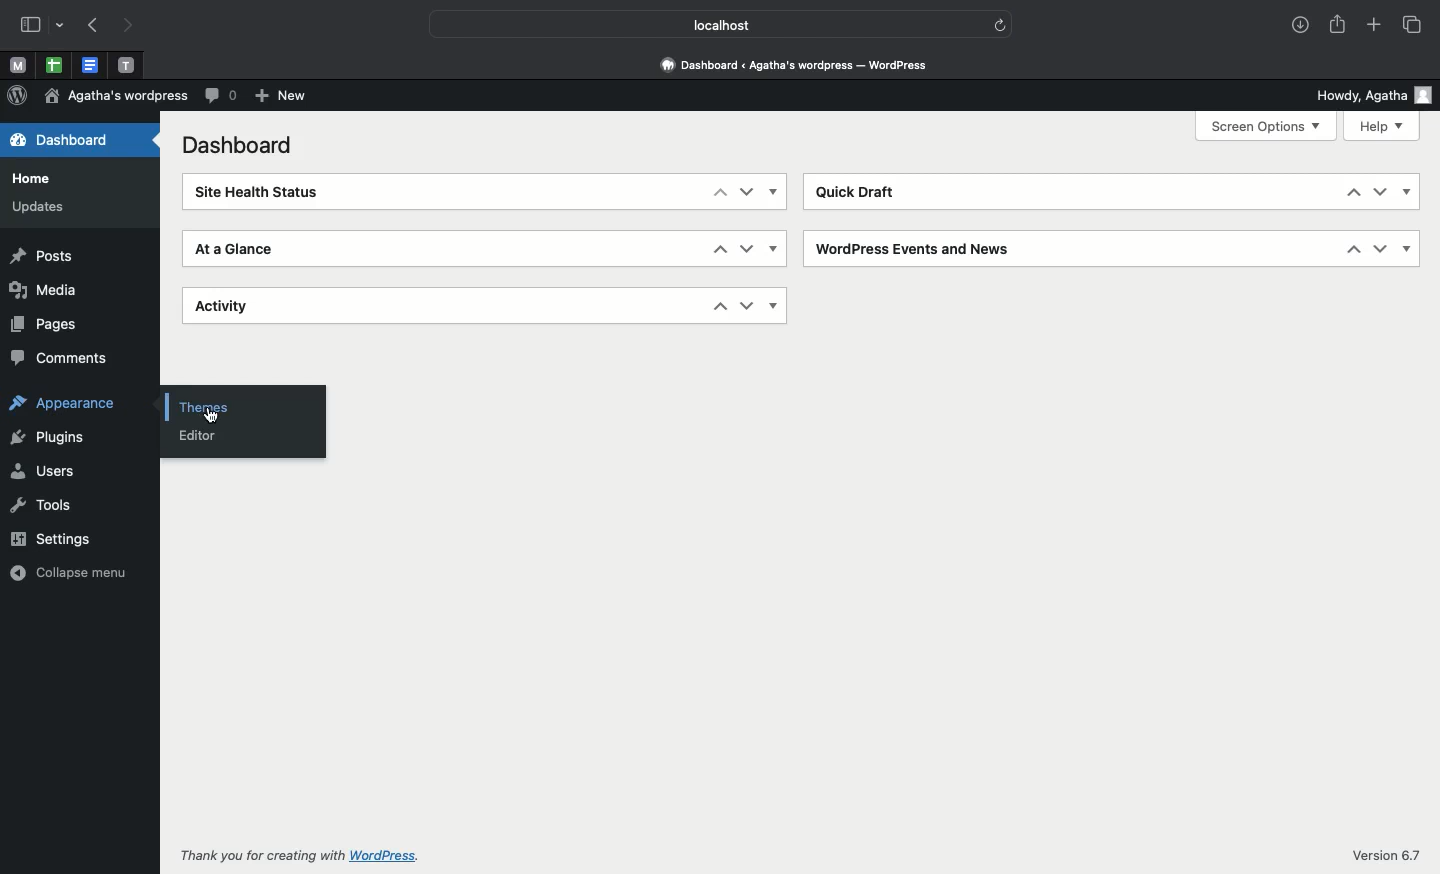 The image size is (1440, 874). What do you see at coordinates (1355, 248) in the screenshot?
I see `Up` at bounding box center [1355, 248].